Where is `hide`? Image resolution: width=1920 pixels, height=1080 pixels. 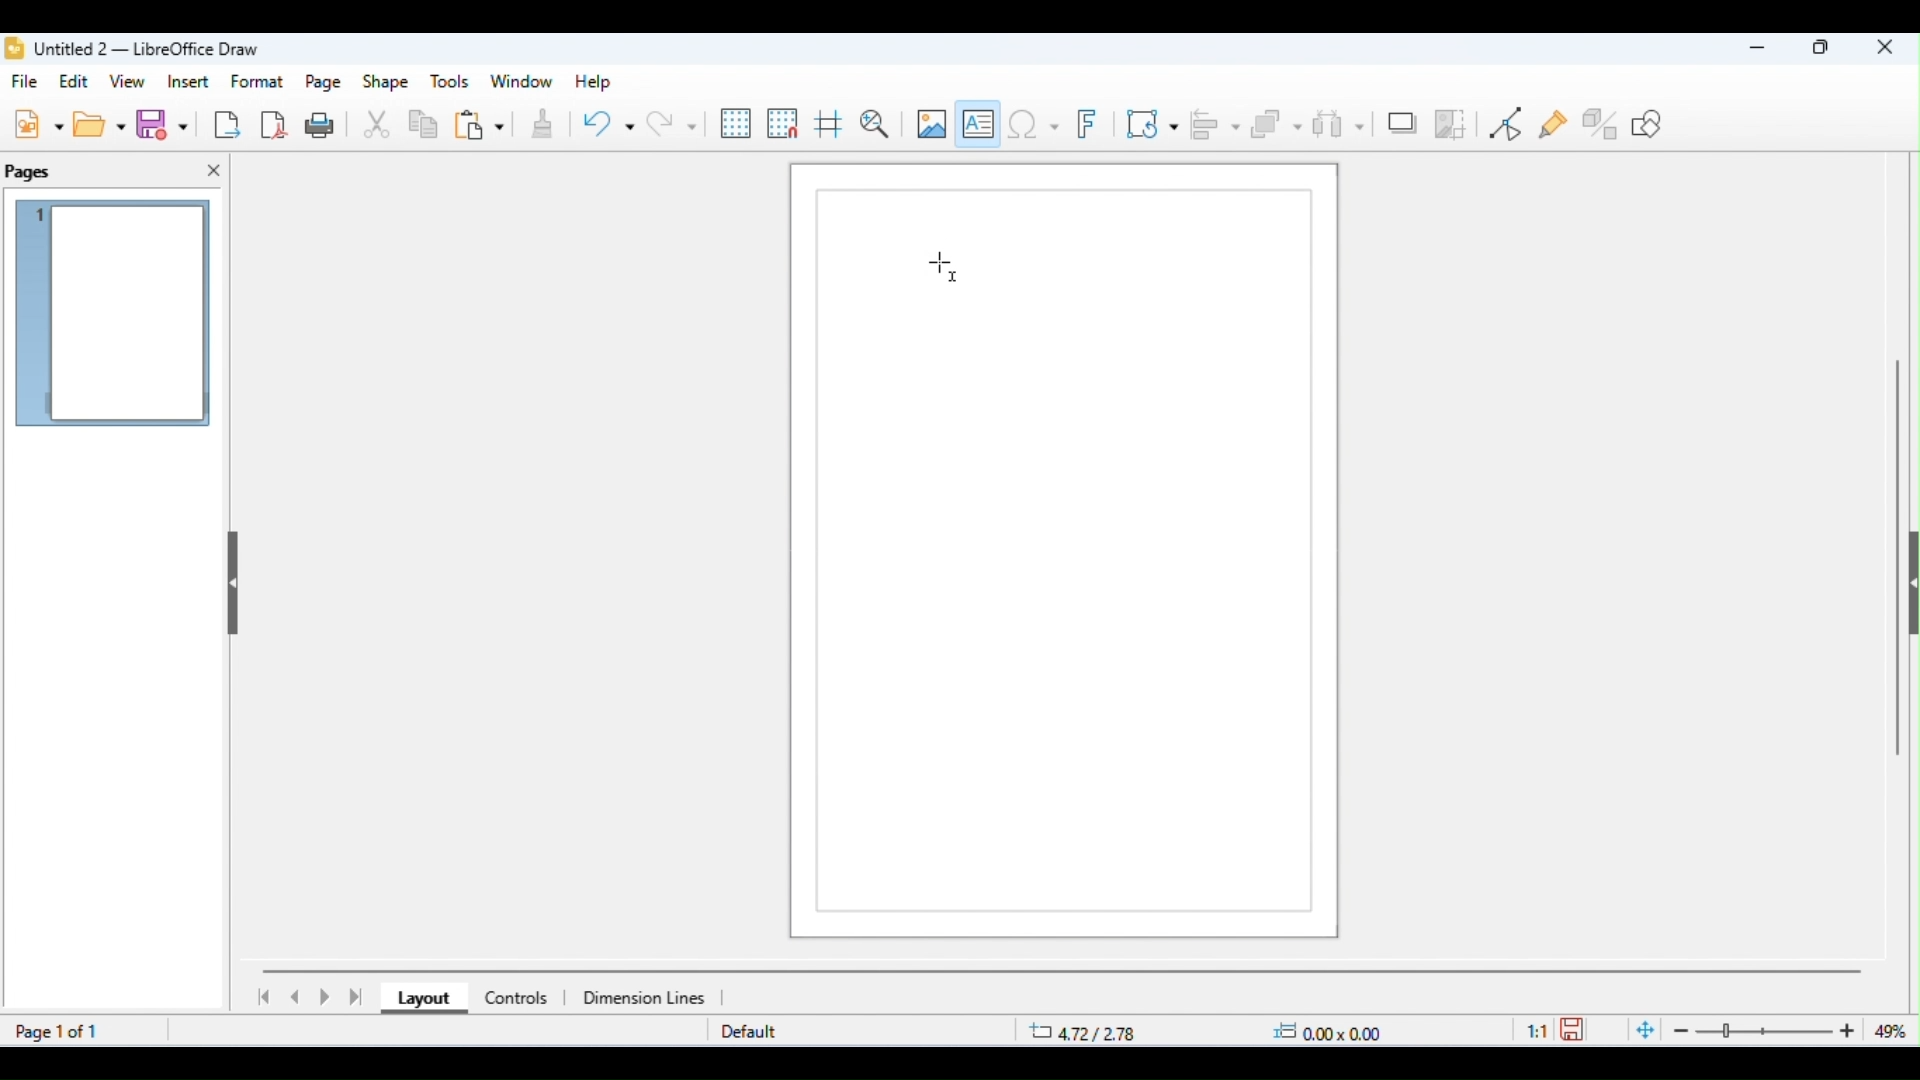 hide is located at coordinates (1908, 588).